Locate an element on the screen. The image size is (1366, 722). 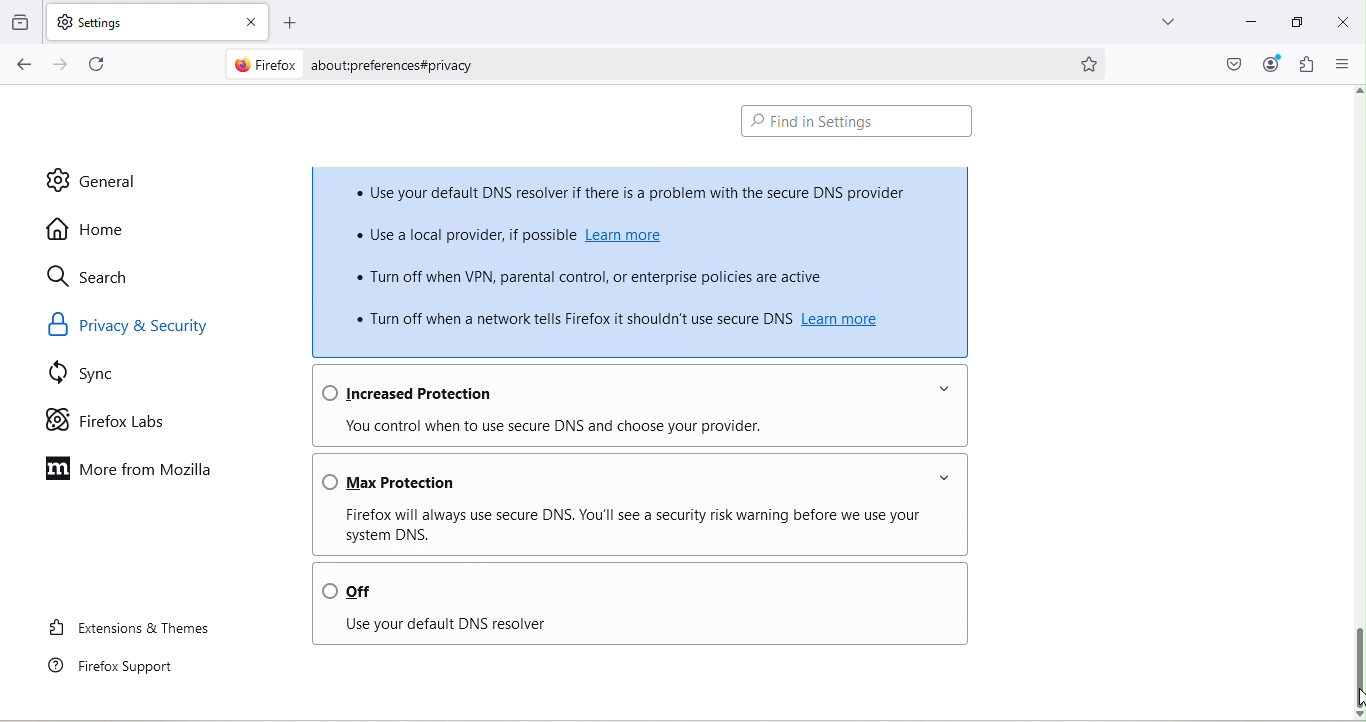
Search is located at coordinates (94, 278).